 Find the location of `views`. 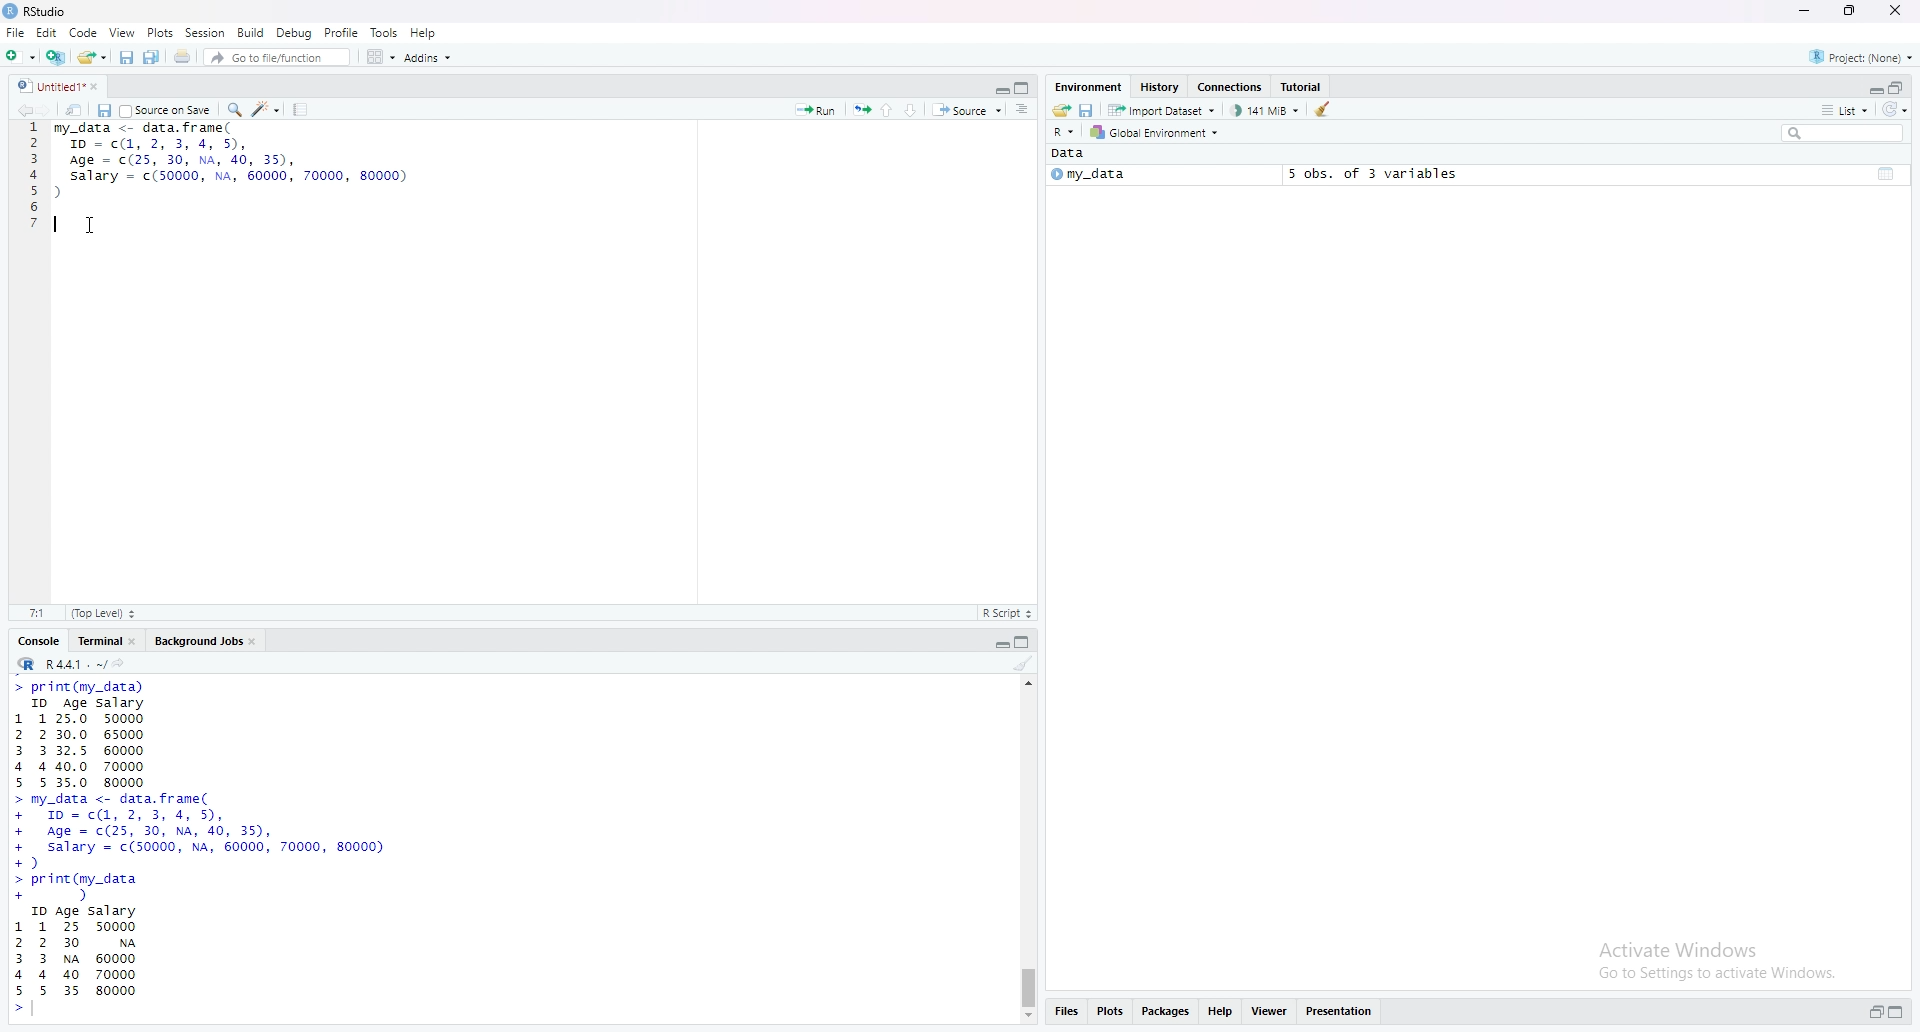

views is located at coordinates (1273, 1010).